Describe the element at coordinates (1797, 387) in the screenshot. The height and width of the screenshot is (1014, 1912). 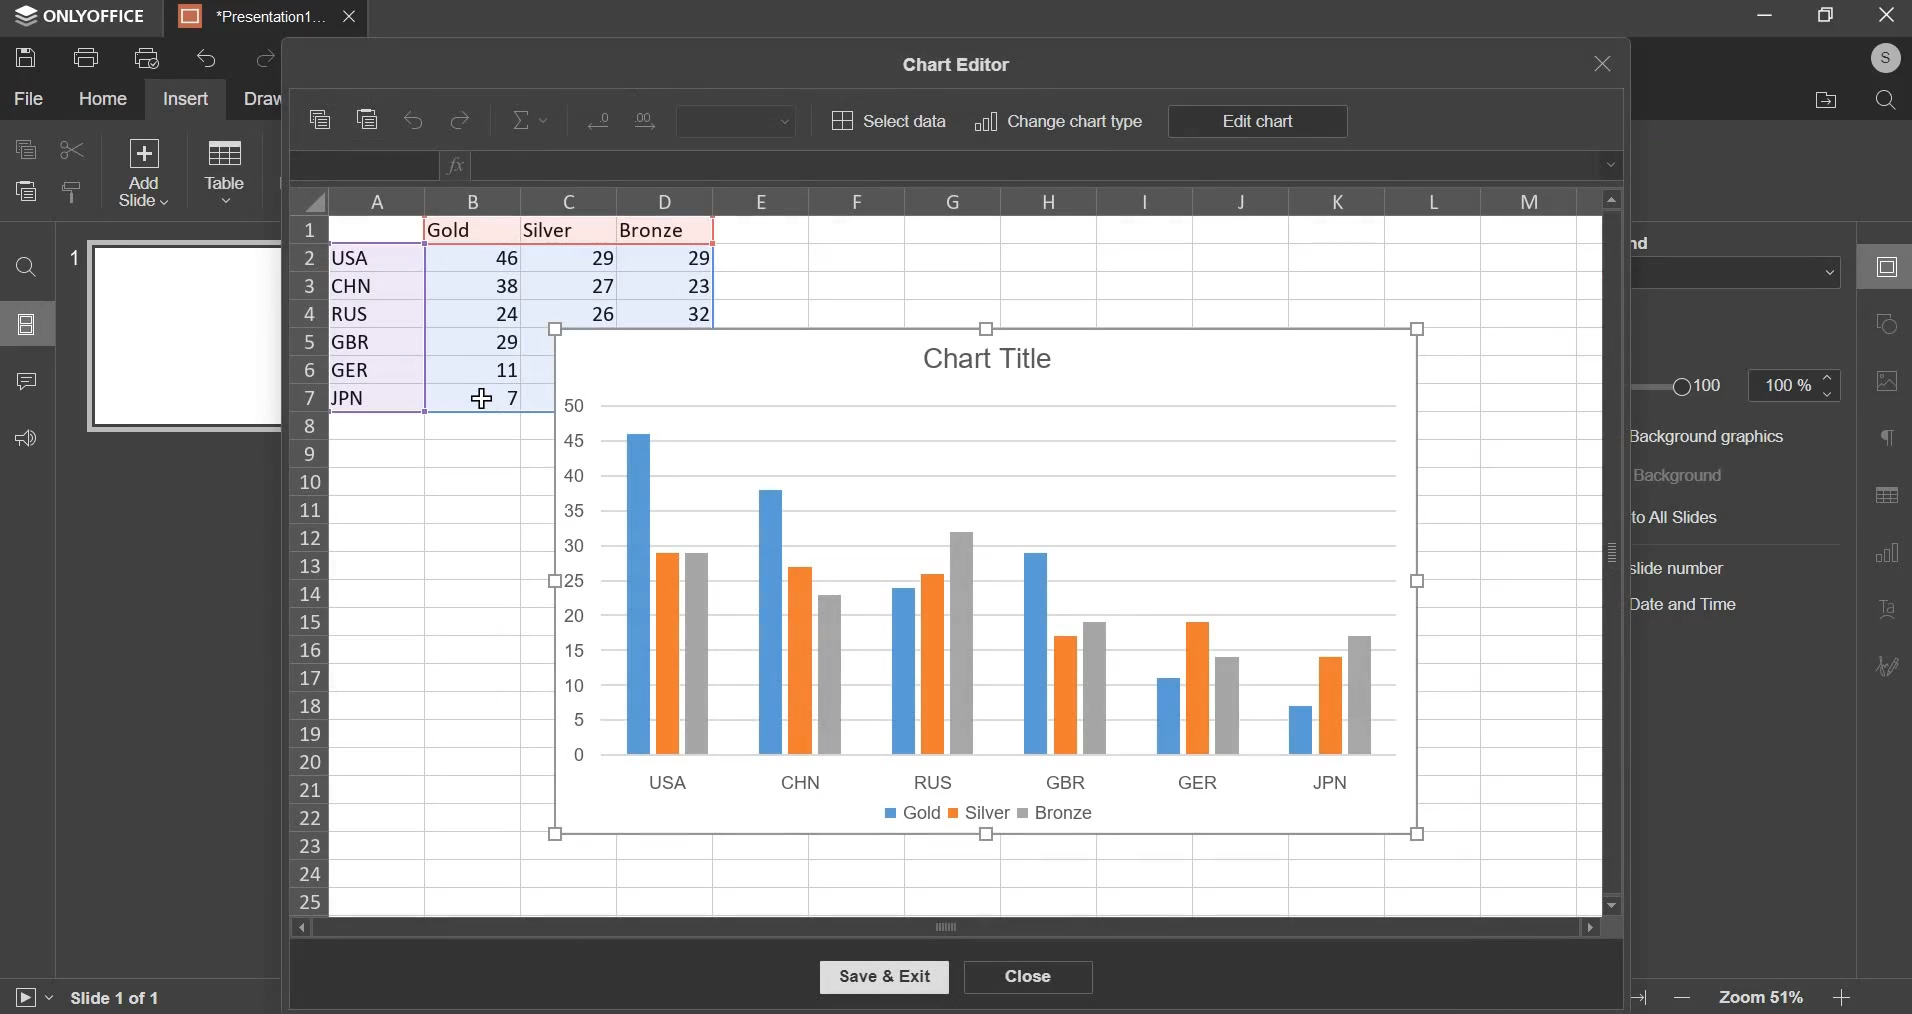
I see `opacity` at that location.